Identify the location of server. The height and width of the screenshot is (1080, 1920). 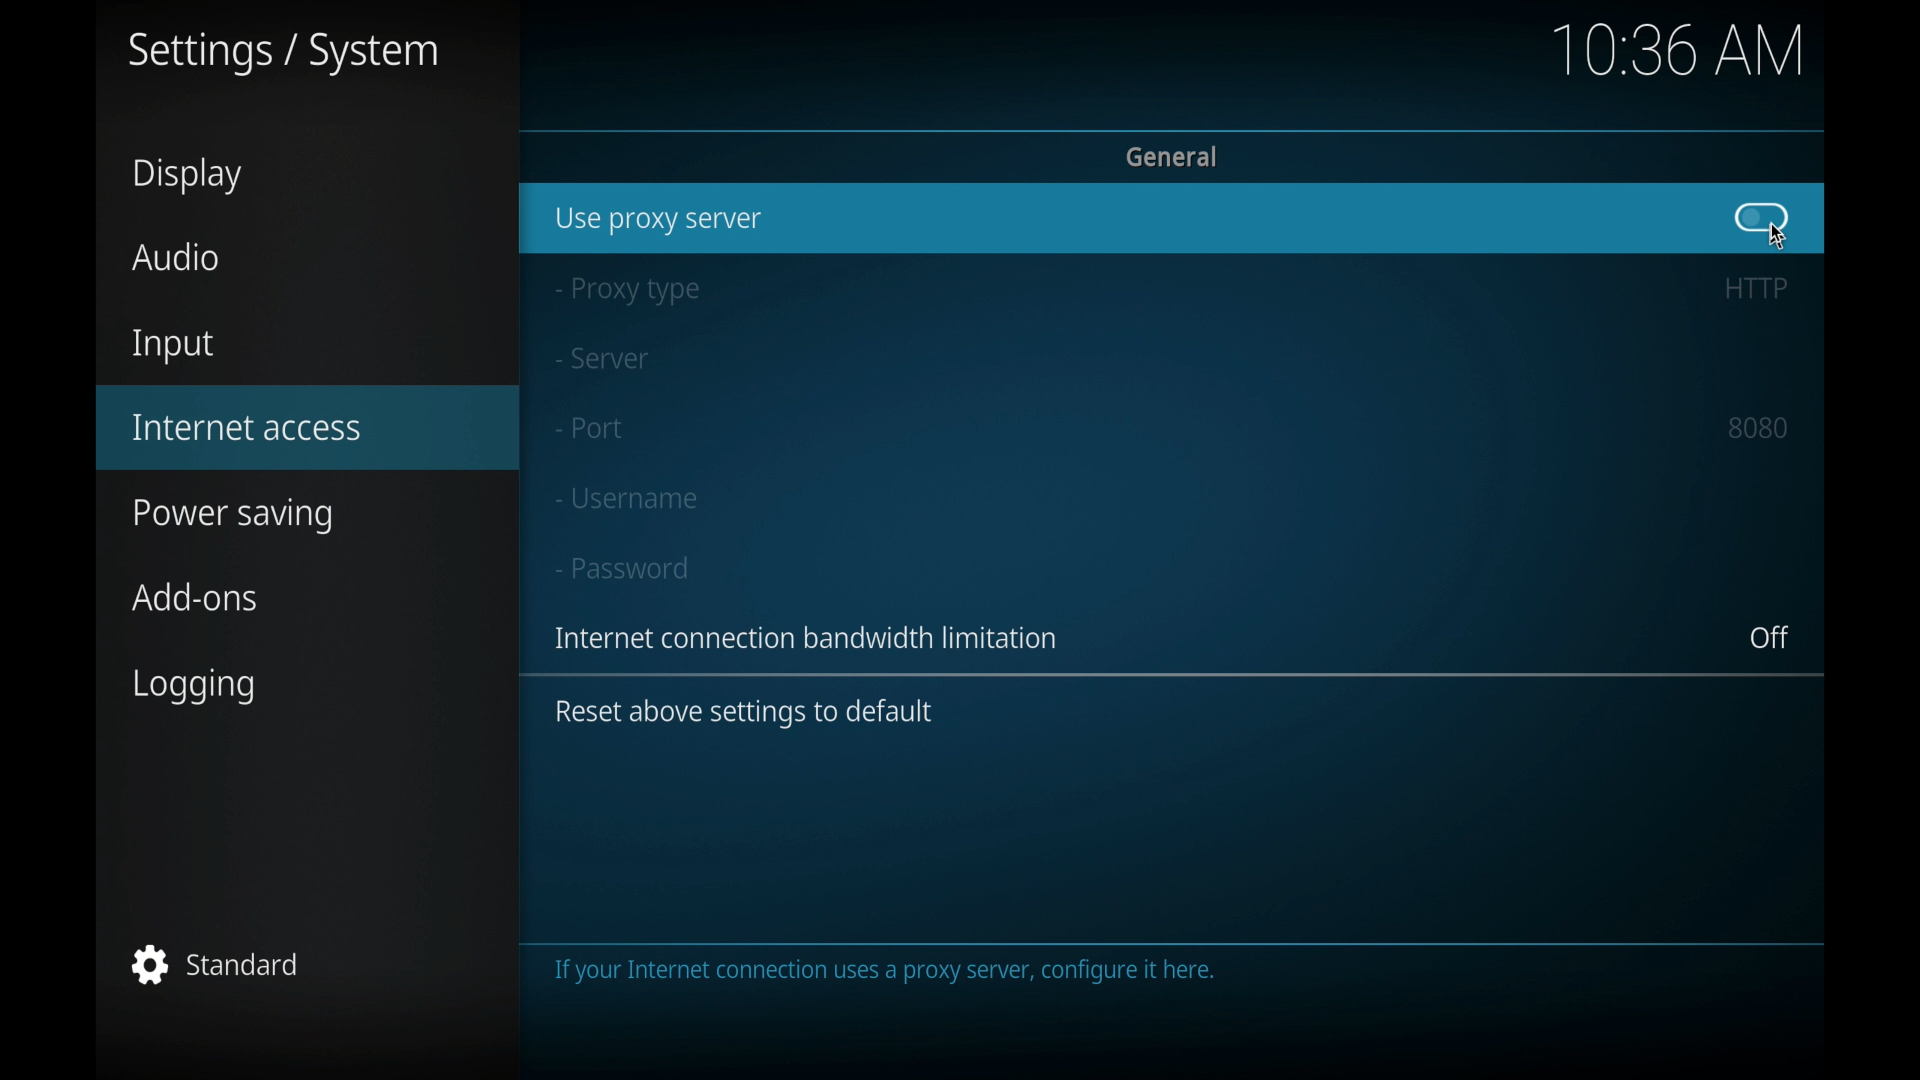
(601, 359).